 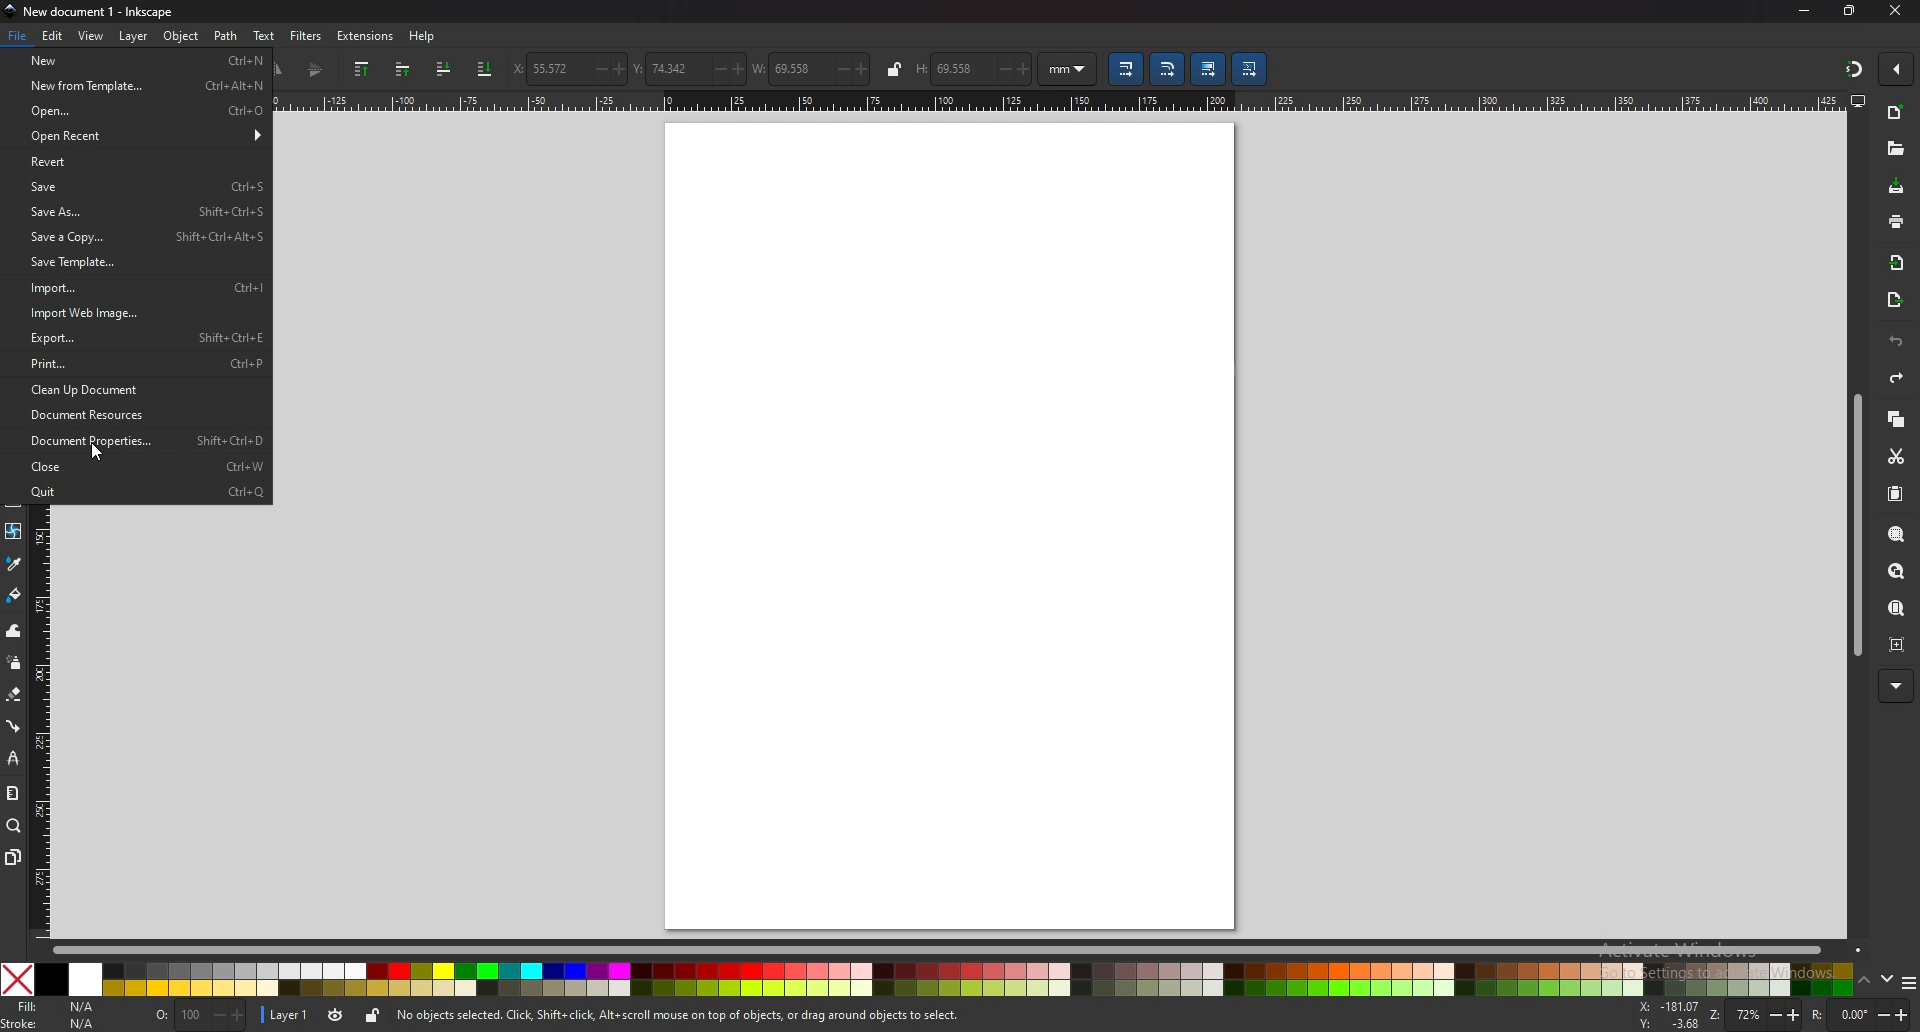 I want to click on export, so click(x=134, y=339).